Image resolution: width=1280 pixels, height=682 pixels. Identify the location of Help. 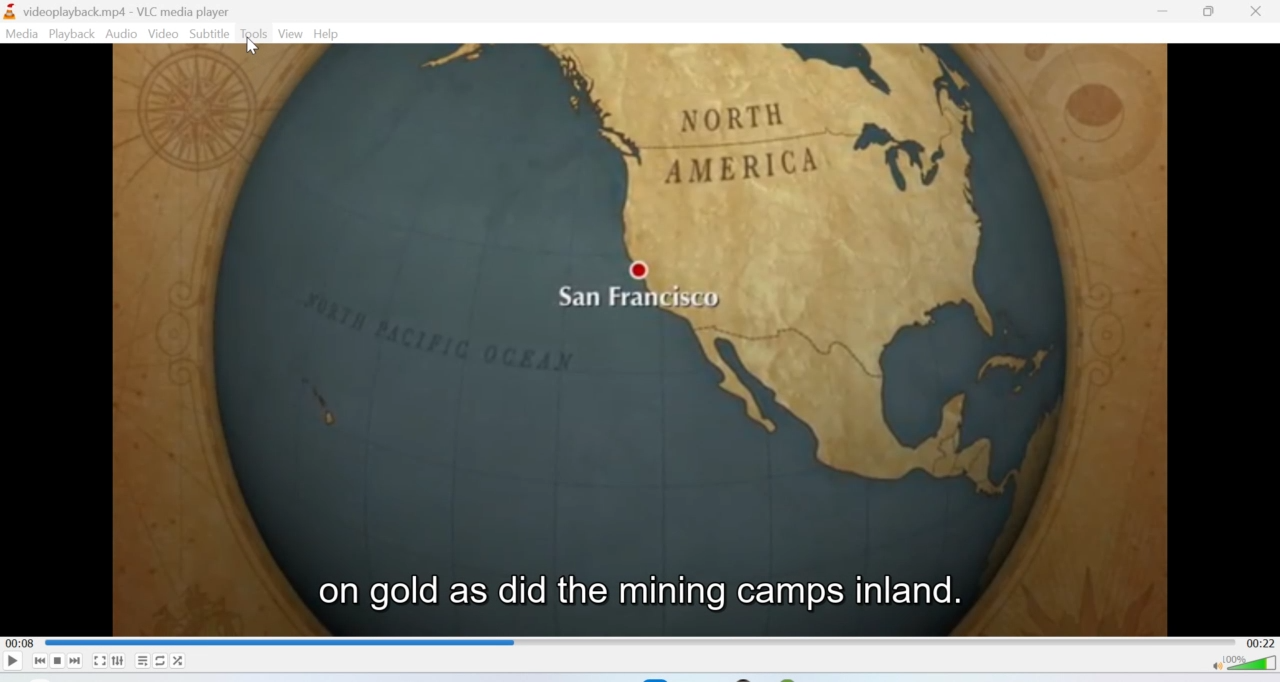
(328, 33).